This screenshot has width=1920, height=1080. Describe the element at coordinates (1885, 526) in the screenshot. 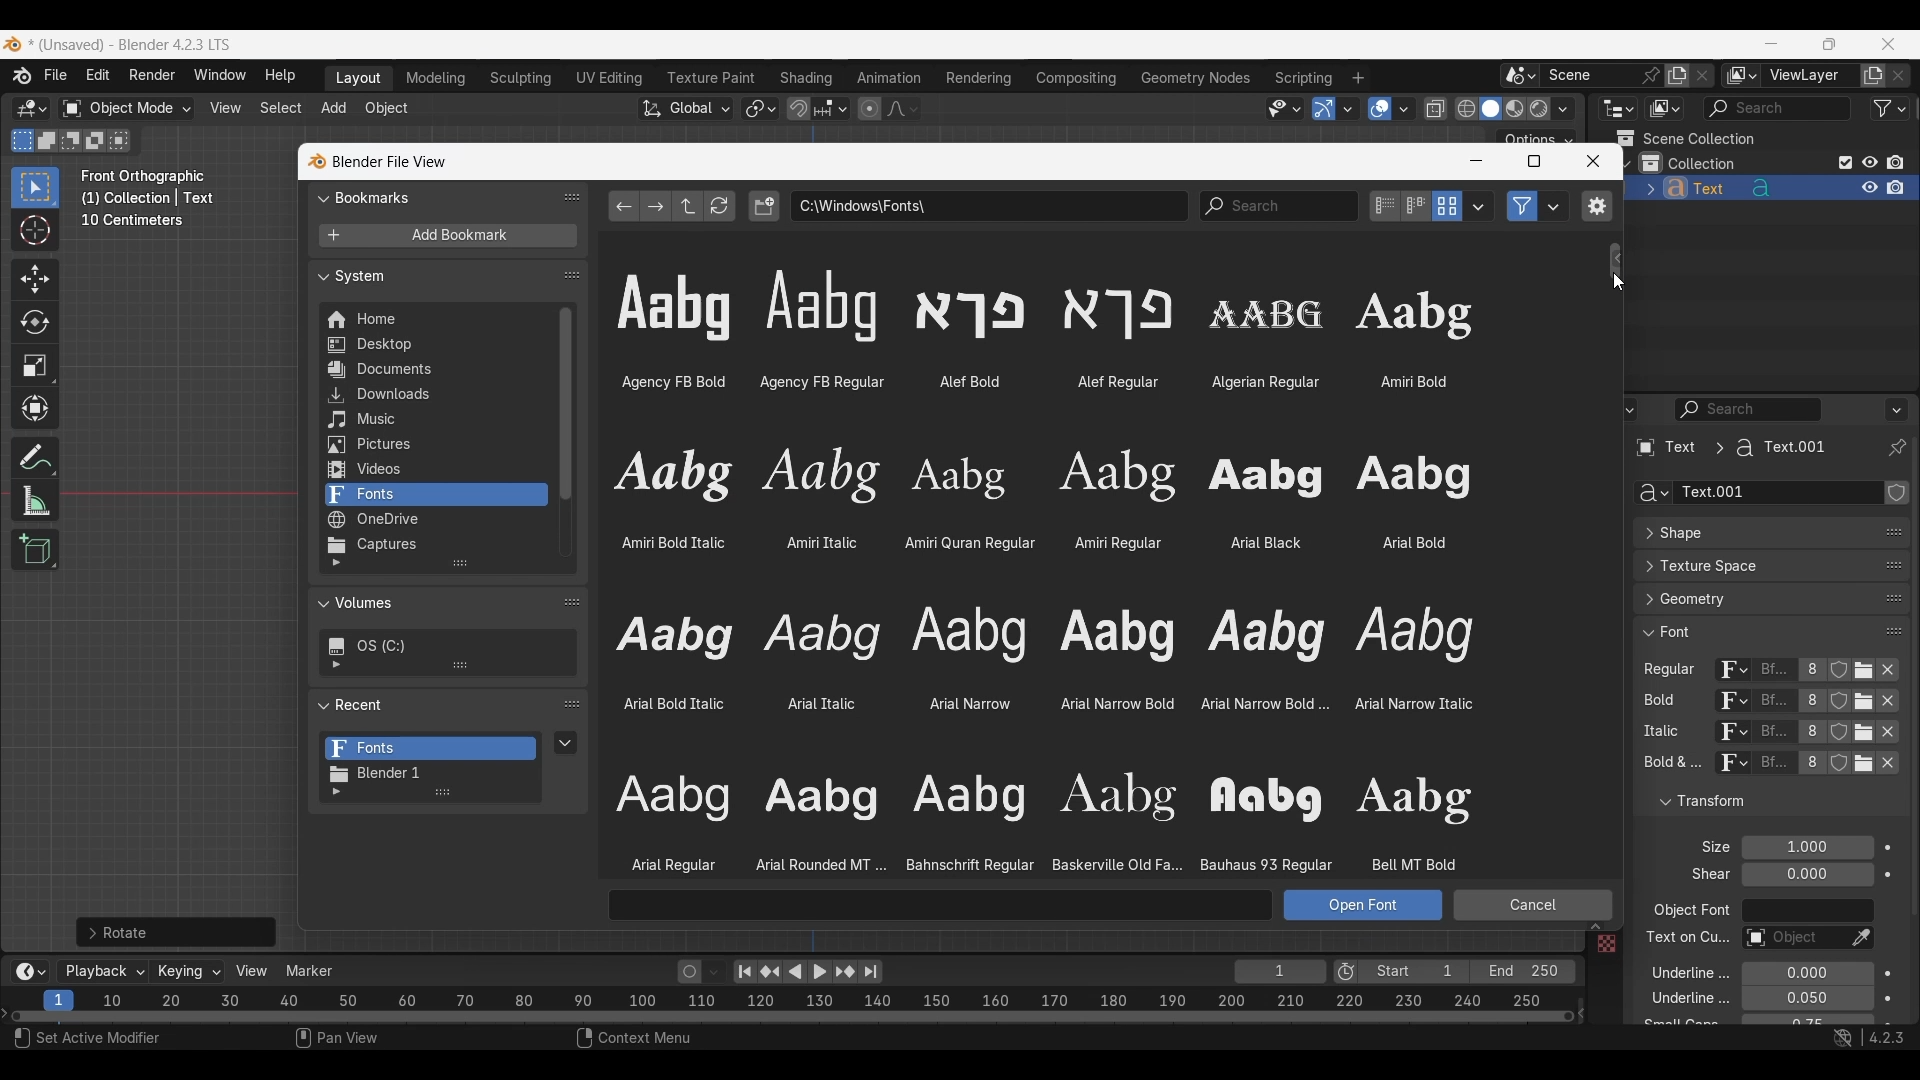

I see `Eyedropper data-block` at that location.